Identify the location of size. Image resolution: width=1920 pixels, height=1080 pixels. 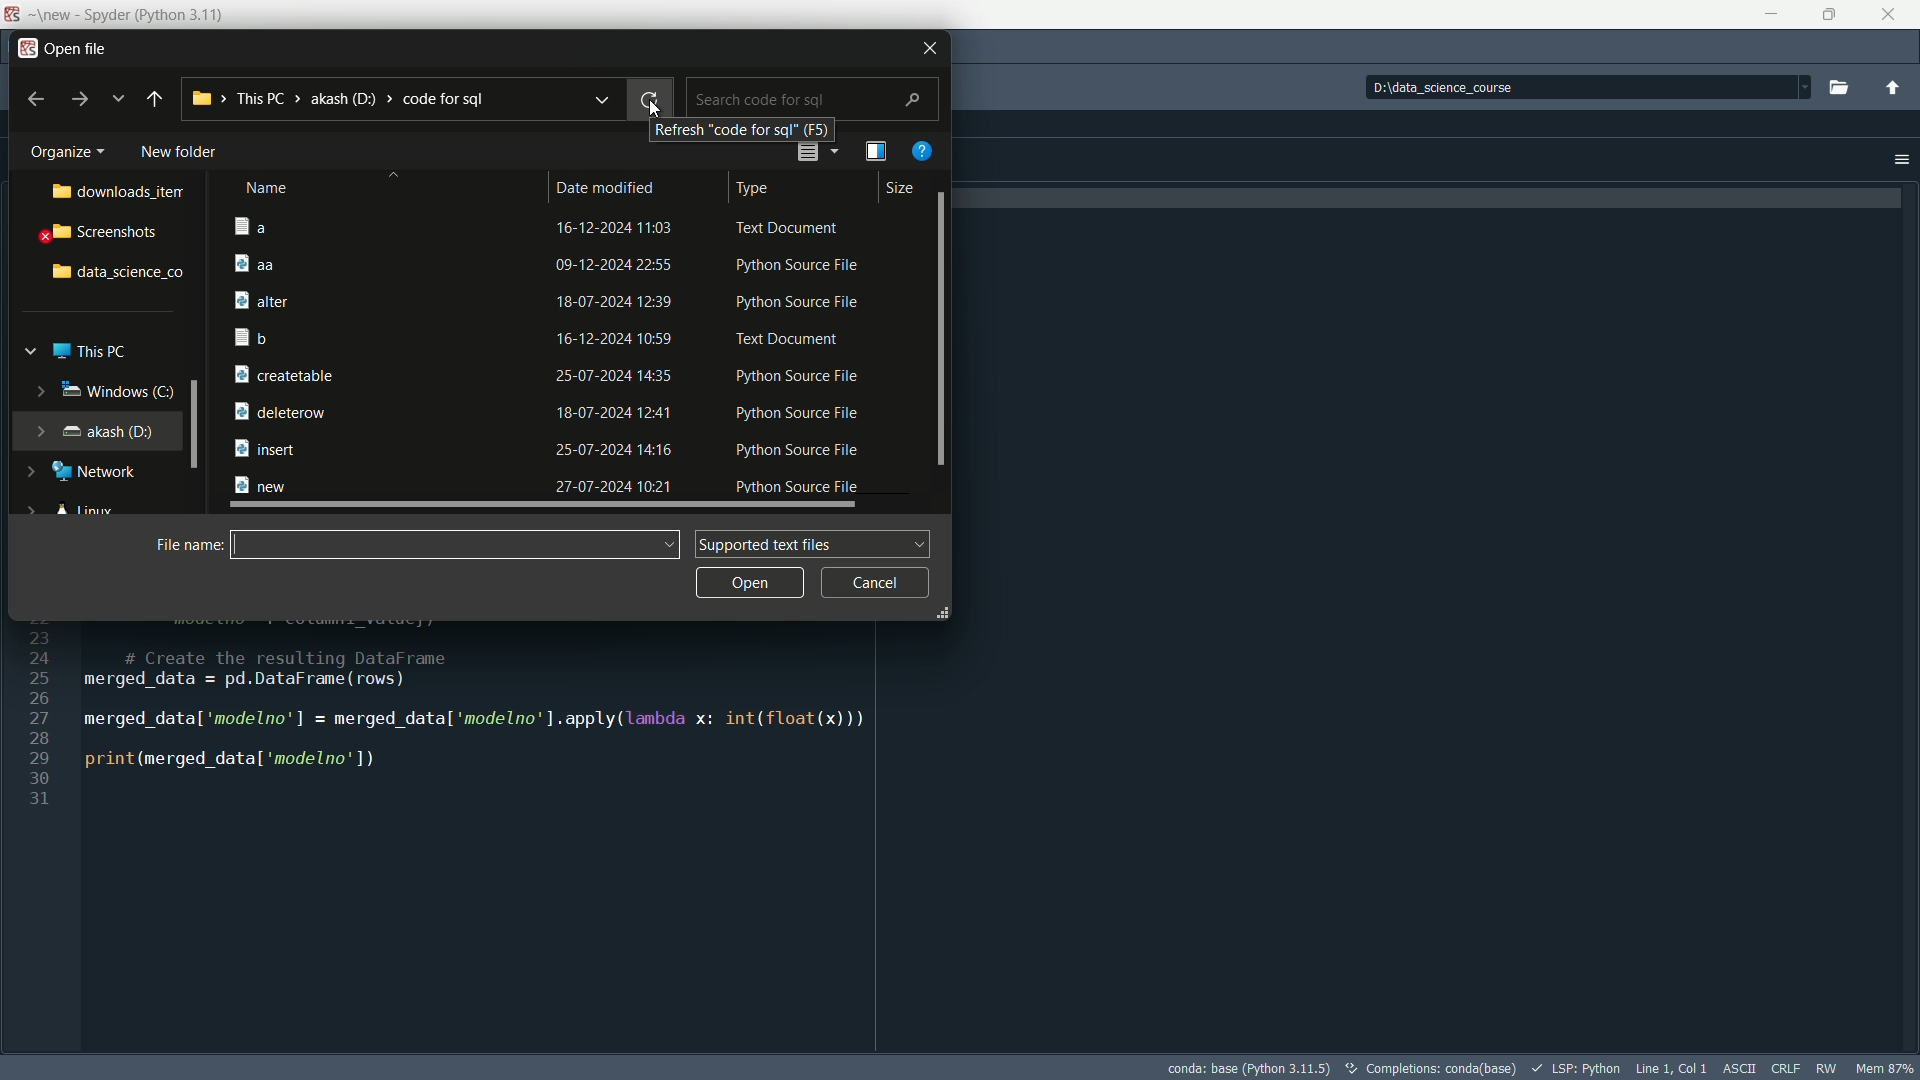
(901, 189).